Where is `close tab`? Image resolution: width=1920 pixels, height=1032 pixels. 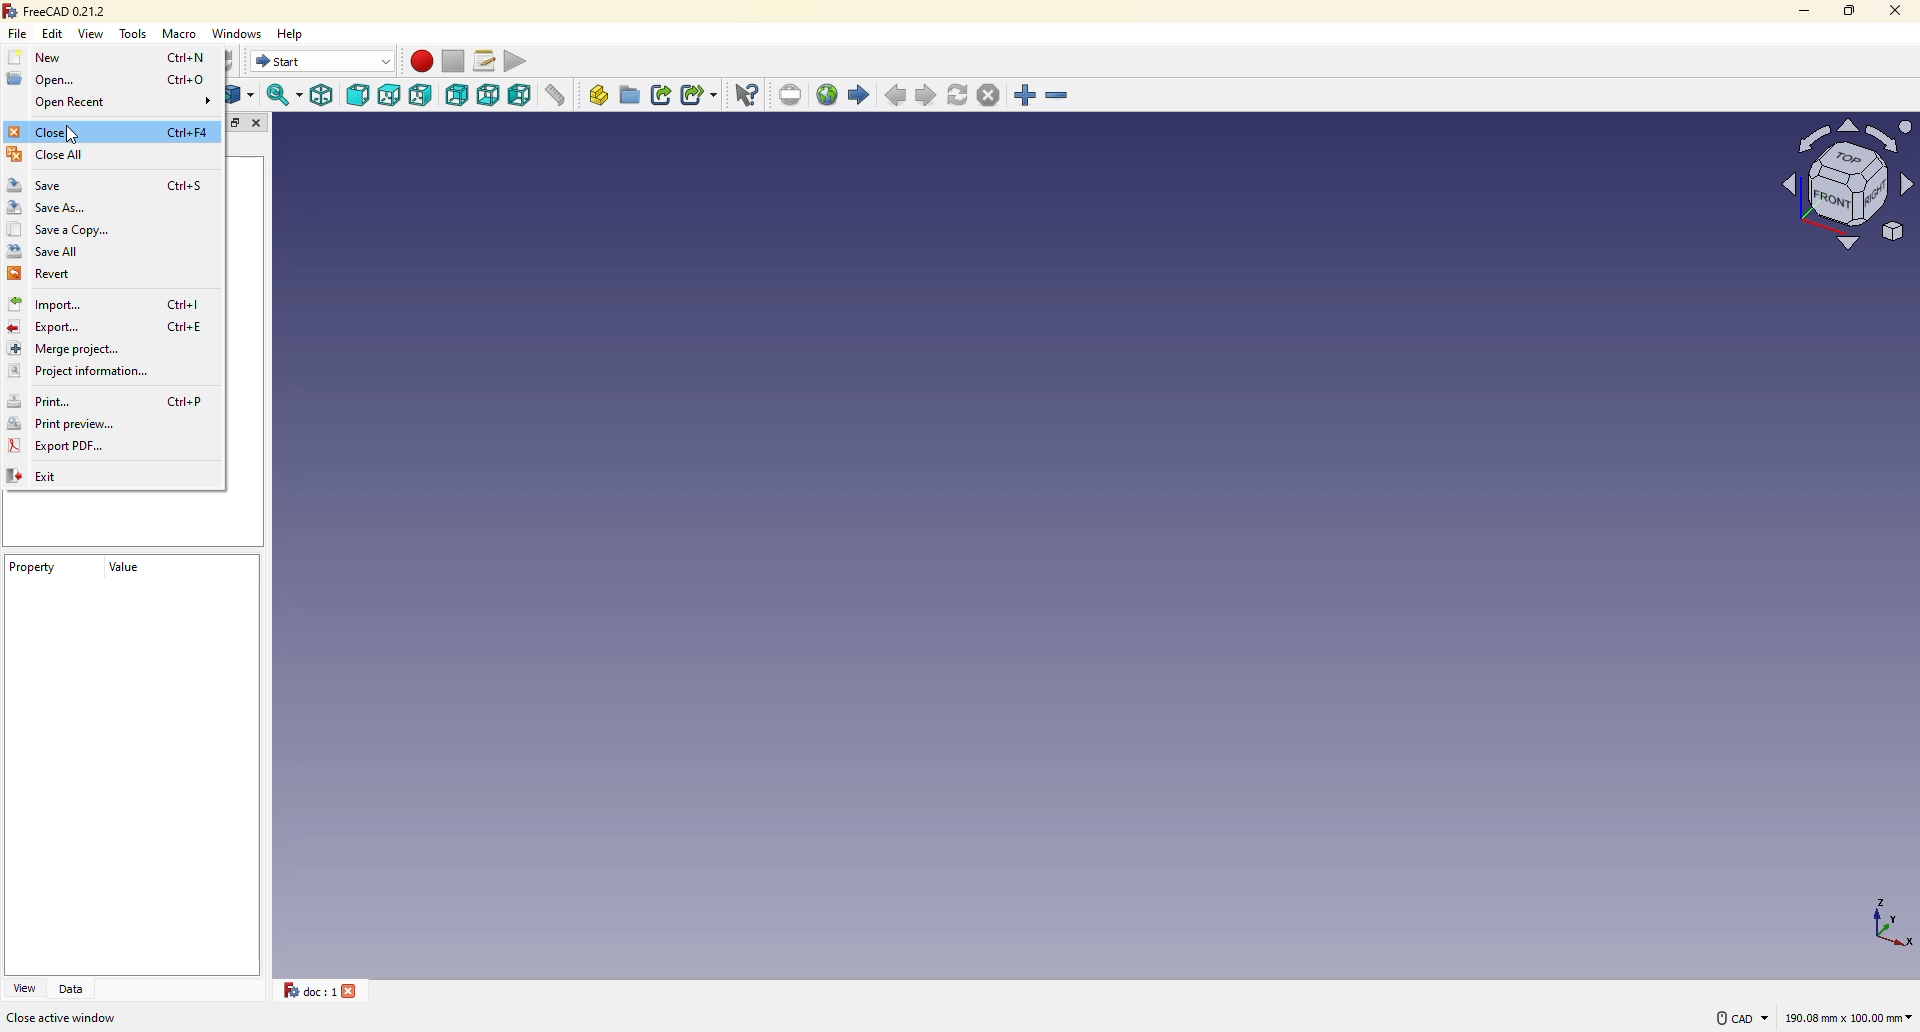 close tab is located at coordinates (354, 990).